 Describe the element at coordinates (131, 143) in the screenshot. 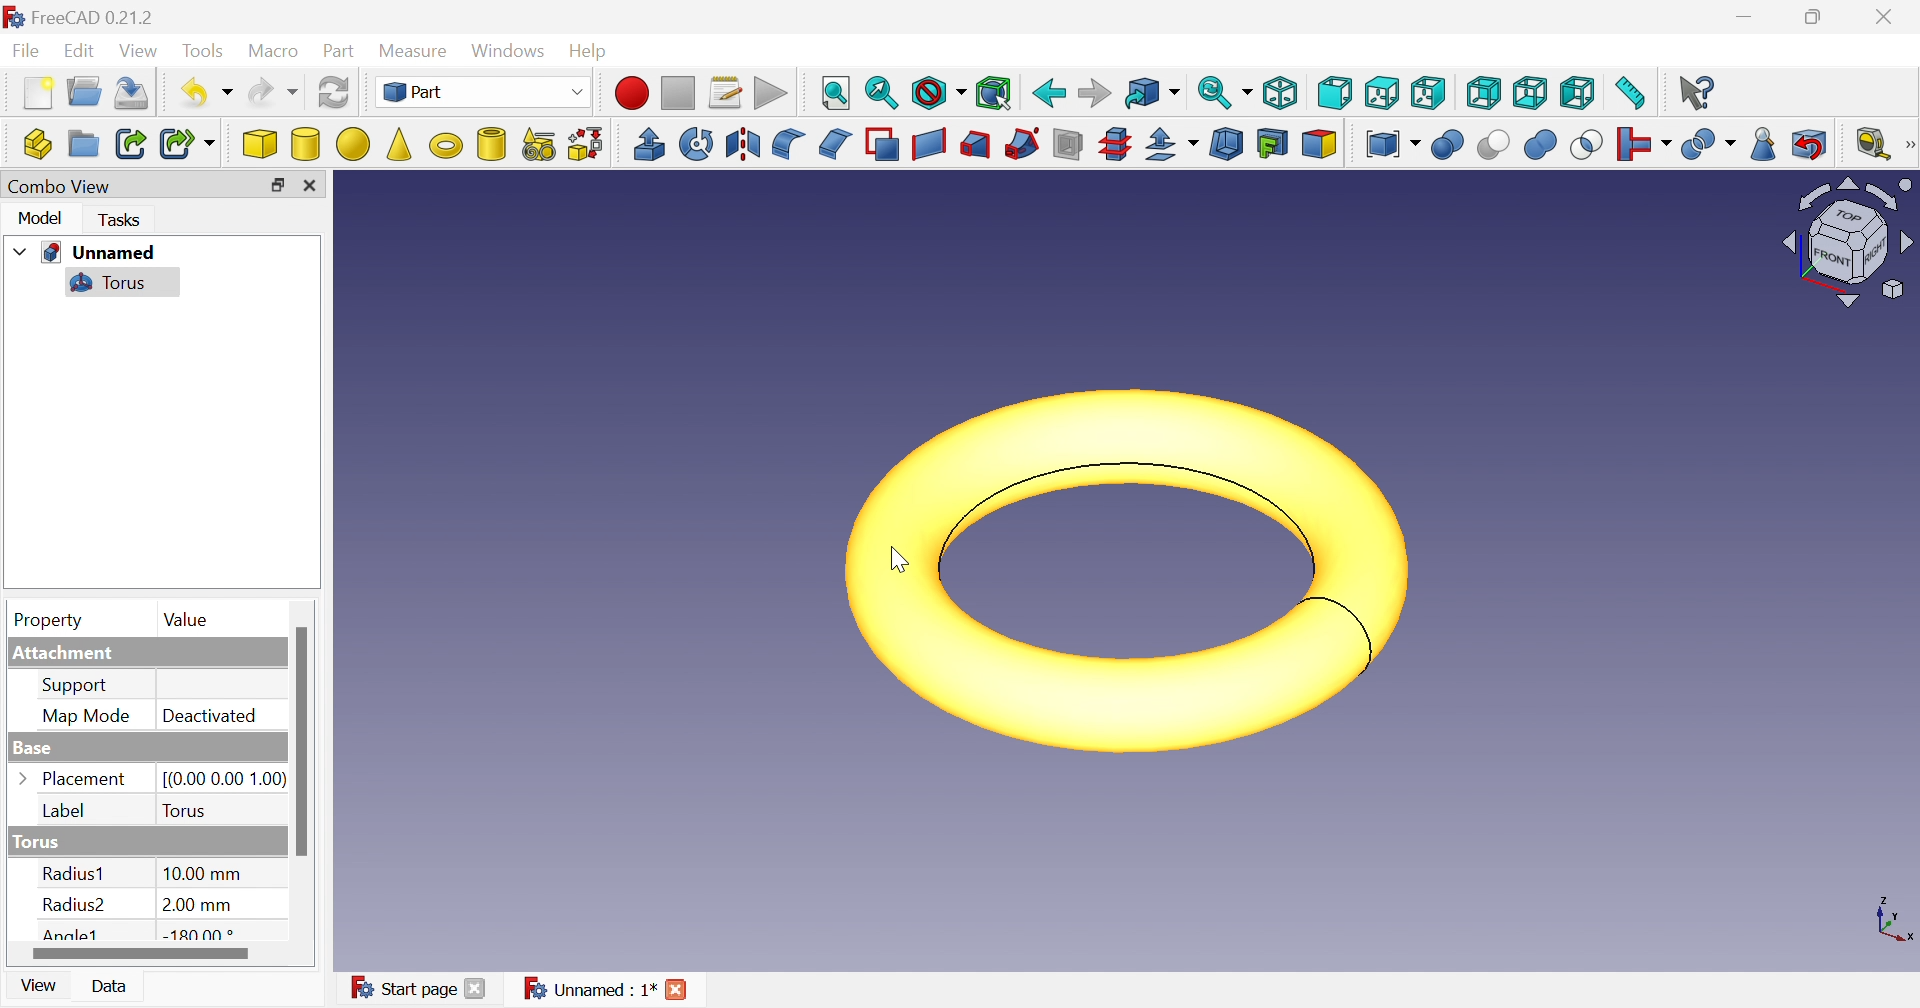

I see `Make link` at that location.